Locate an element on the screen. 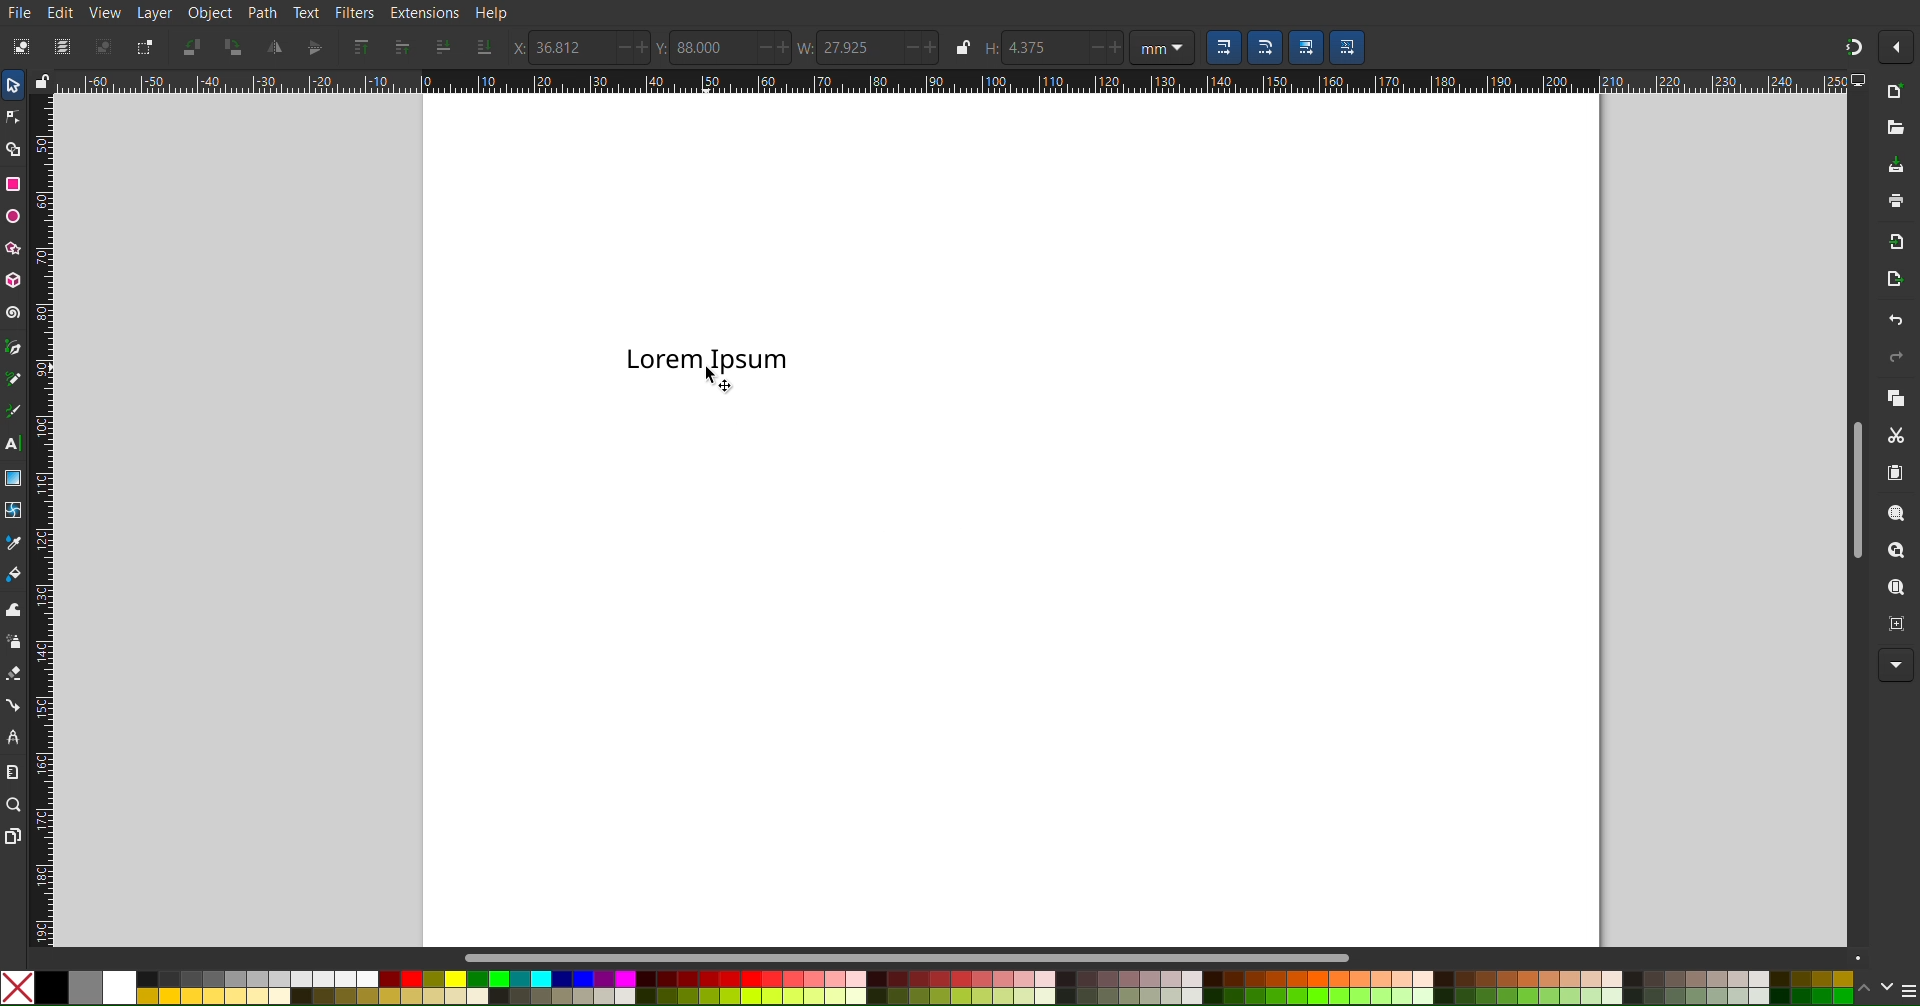 The width and height of the screenshot is (1920, 1006). lock is located at coordinates (961, 46).